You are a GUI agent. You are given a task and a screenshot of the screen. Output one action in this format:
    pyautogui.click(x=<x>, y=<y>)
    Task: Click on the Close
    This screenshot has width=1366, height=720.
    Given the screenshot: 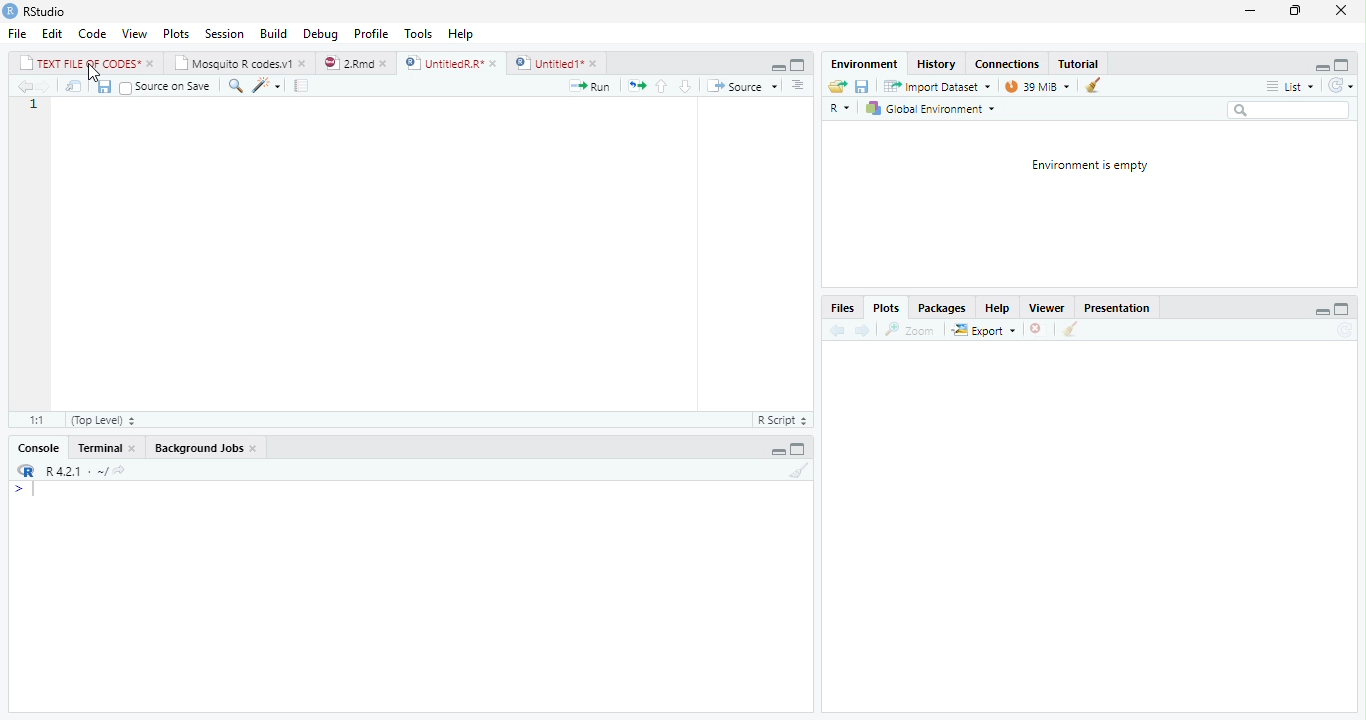 What is the action you would take?
    pyautogui.click(x=1340, y=11)
    